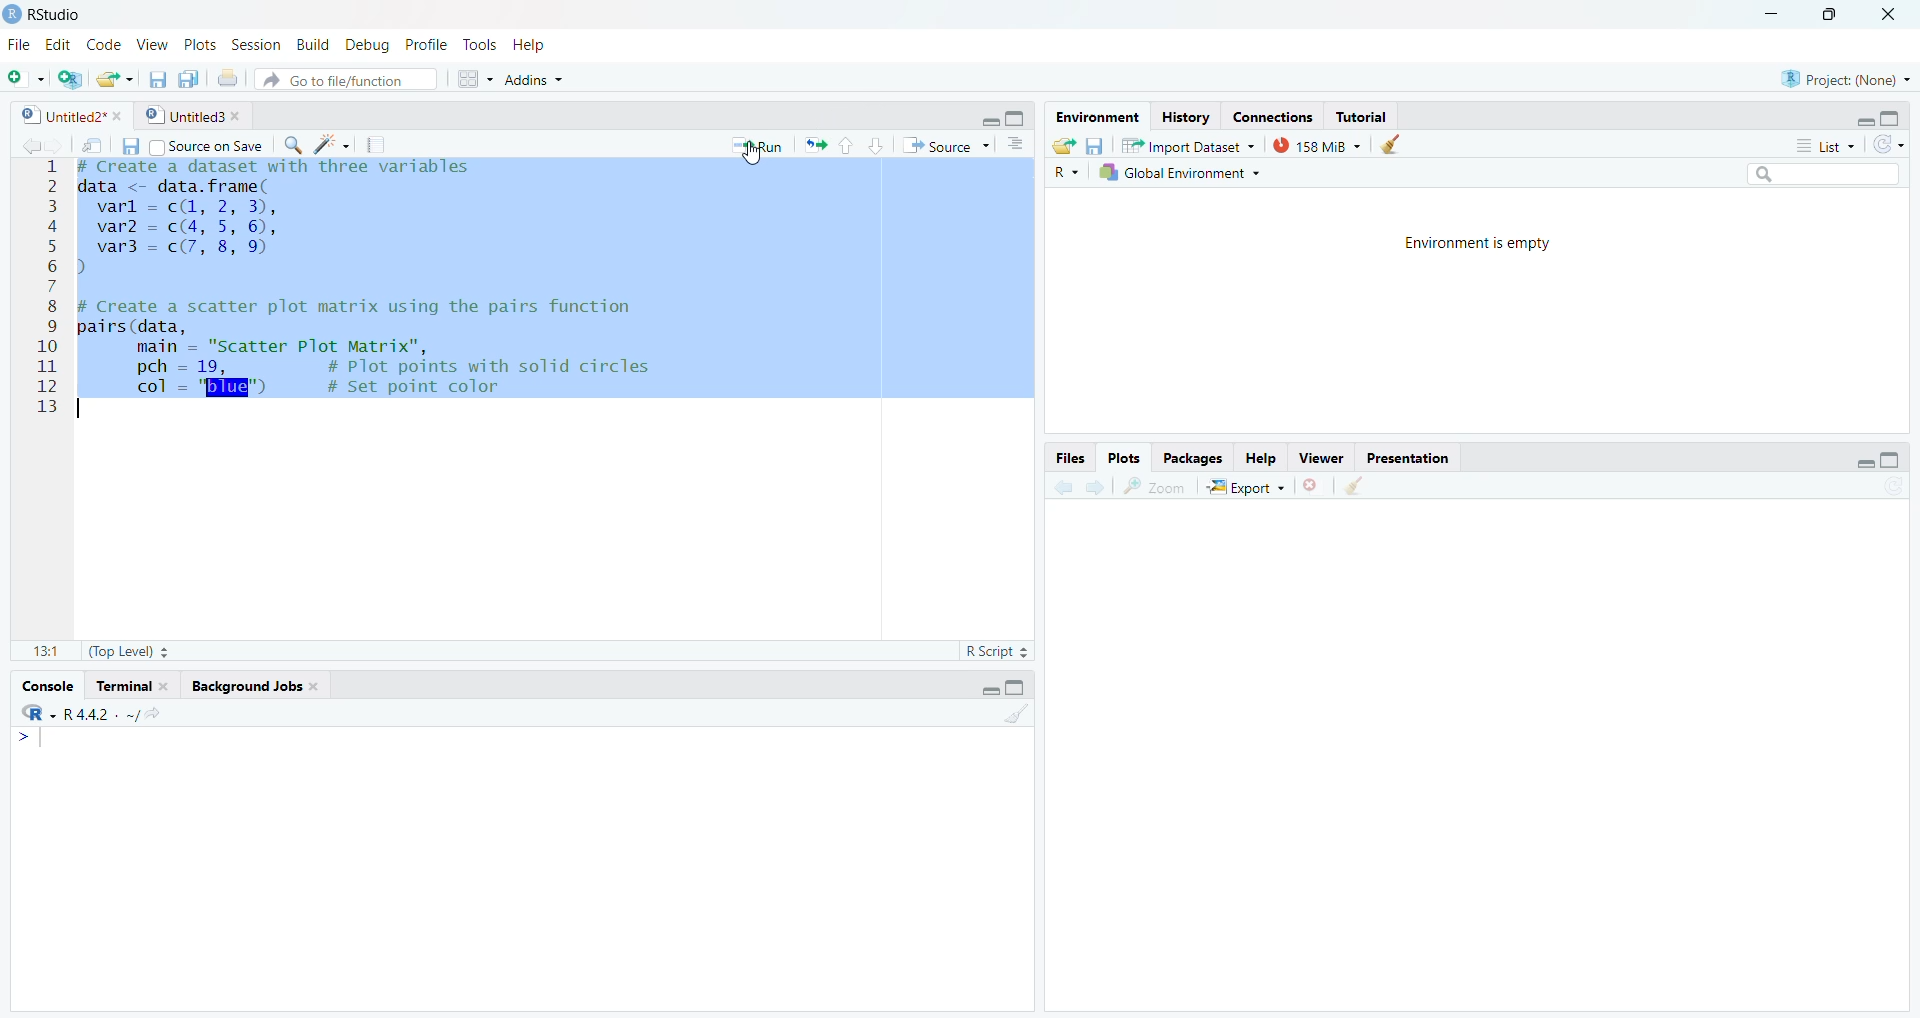 Image resolution: width=1920 pixels, height=1018 pixels. Describe the element at coordinates (1067, 171) in the screenshot. I see `Choose language` at that location.